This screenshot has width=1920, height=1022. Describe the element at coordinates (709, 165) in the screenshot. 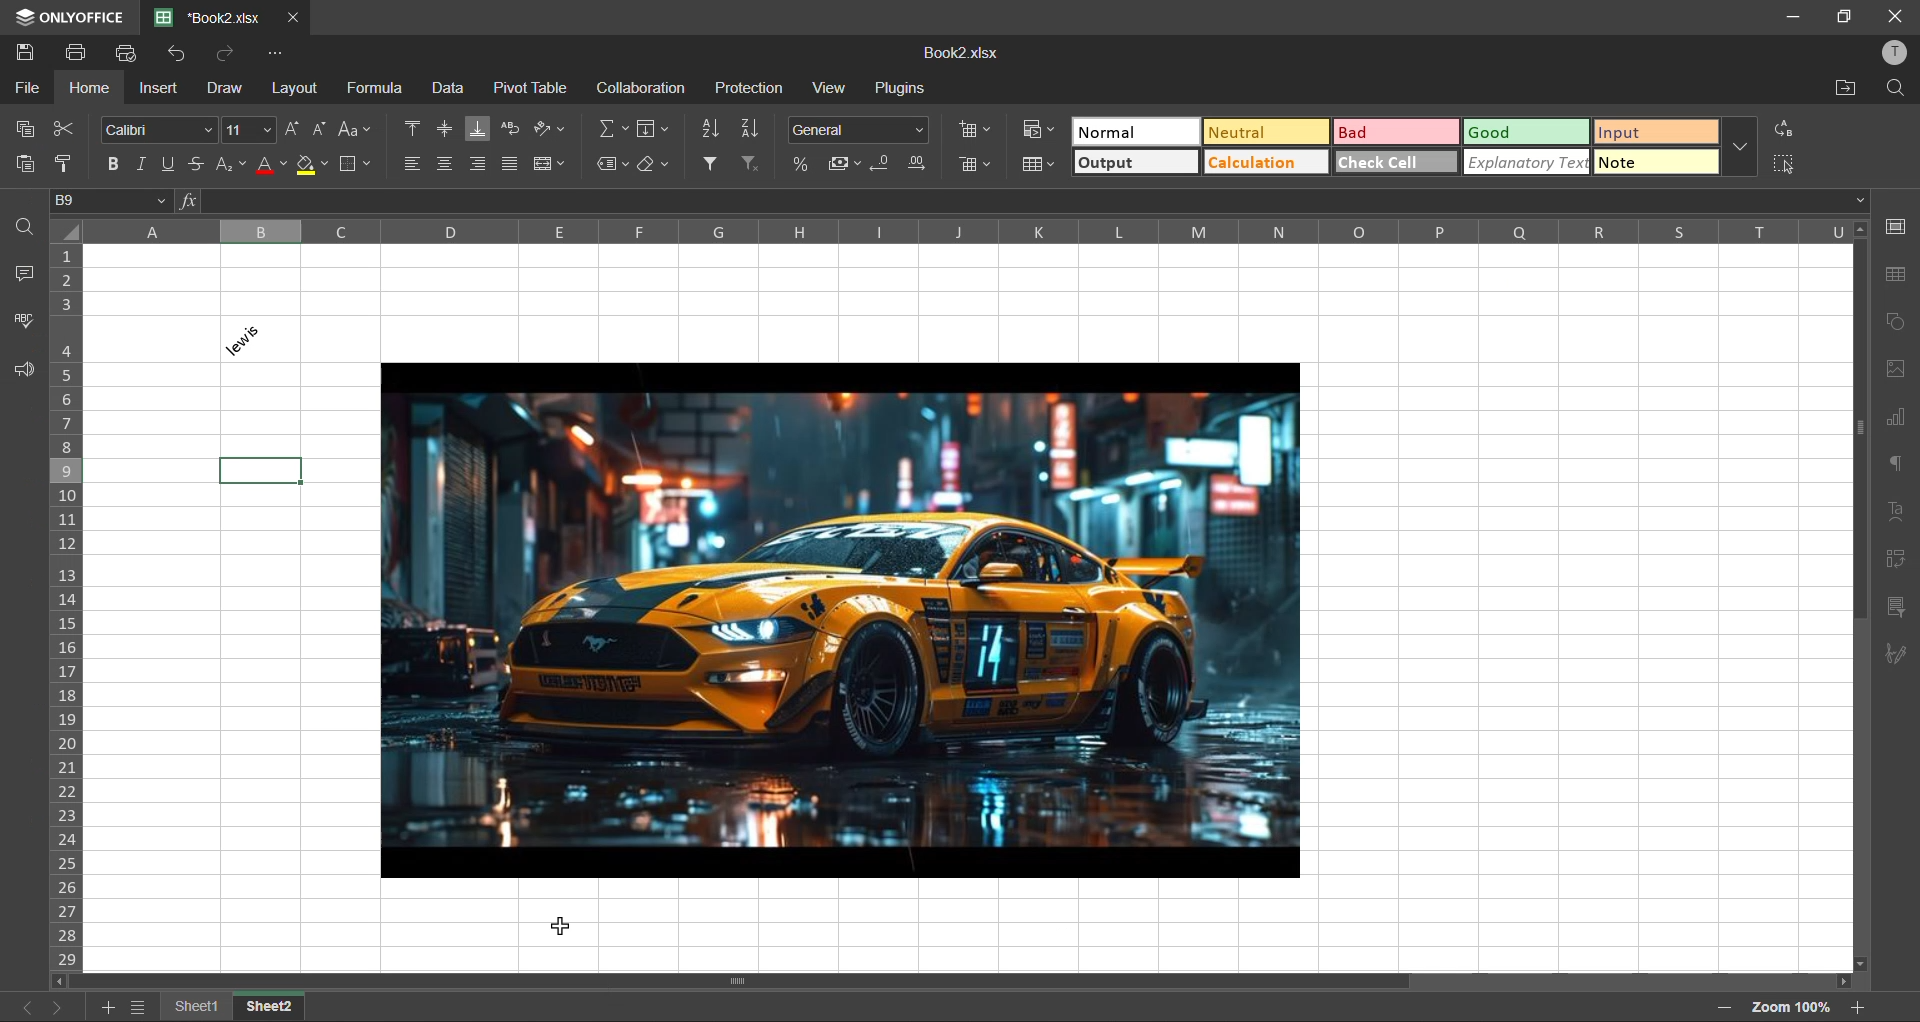

I see `filter` at that location.